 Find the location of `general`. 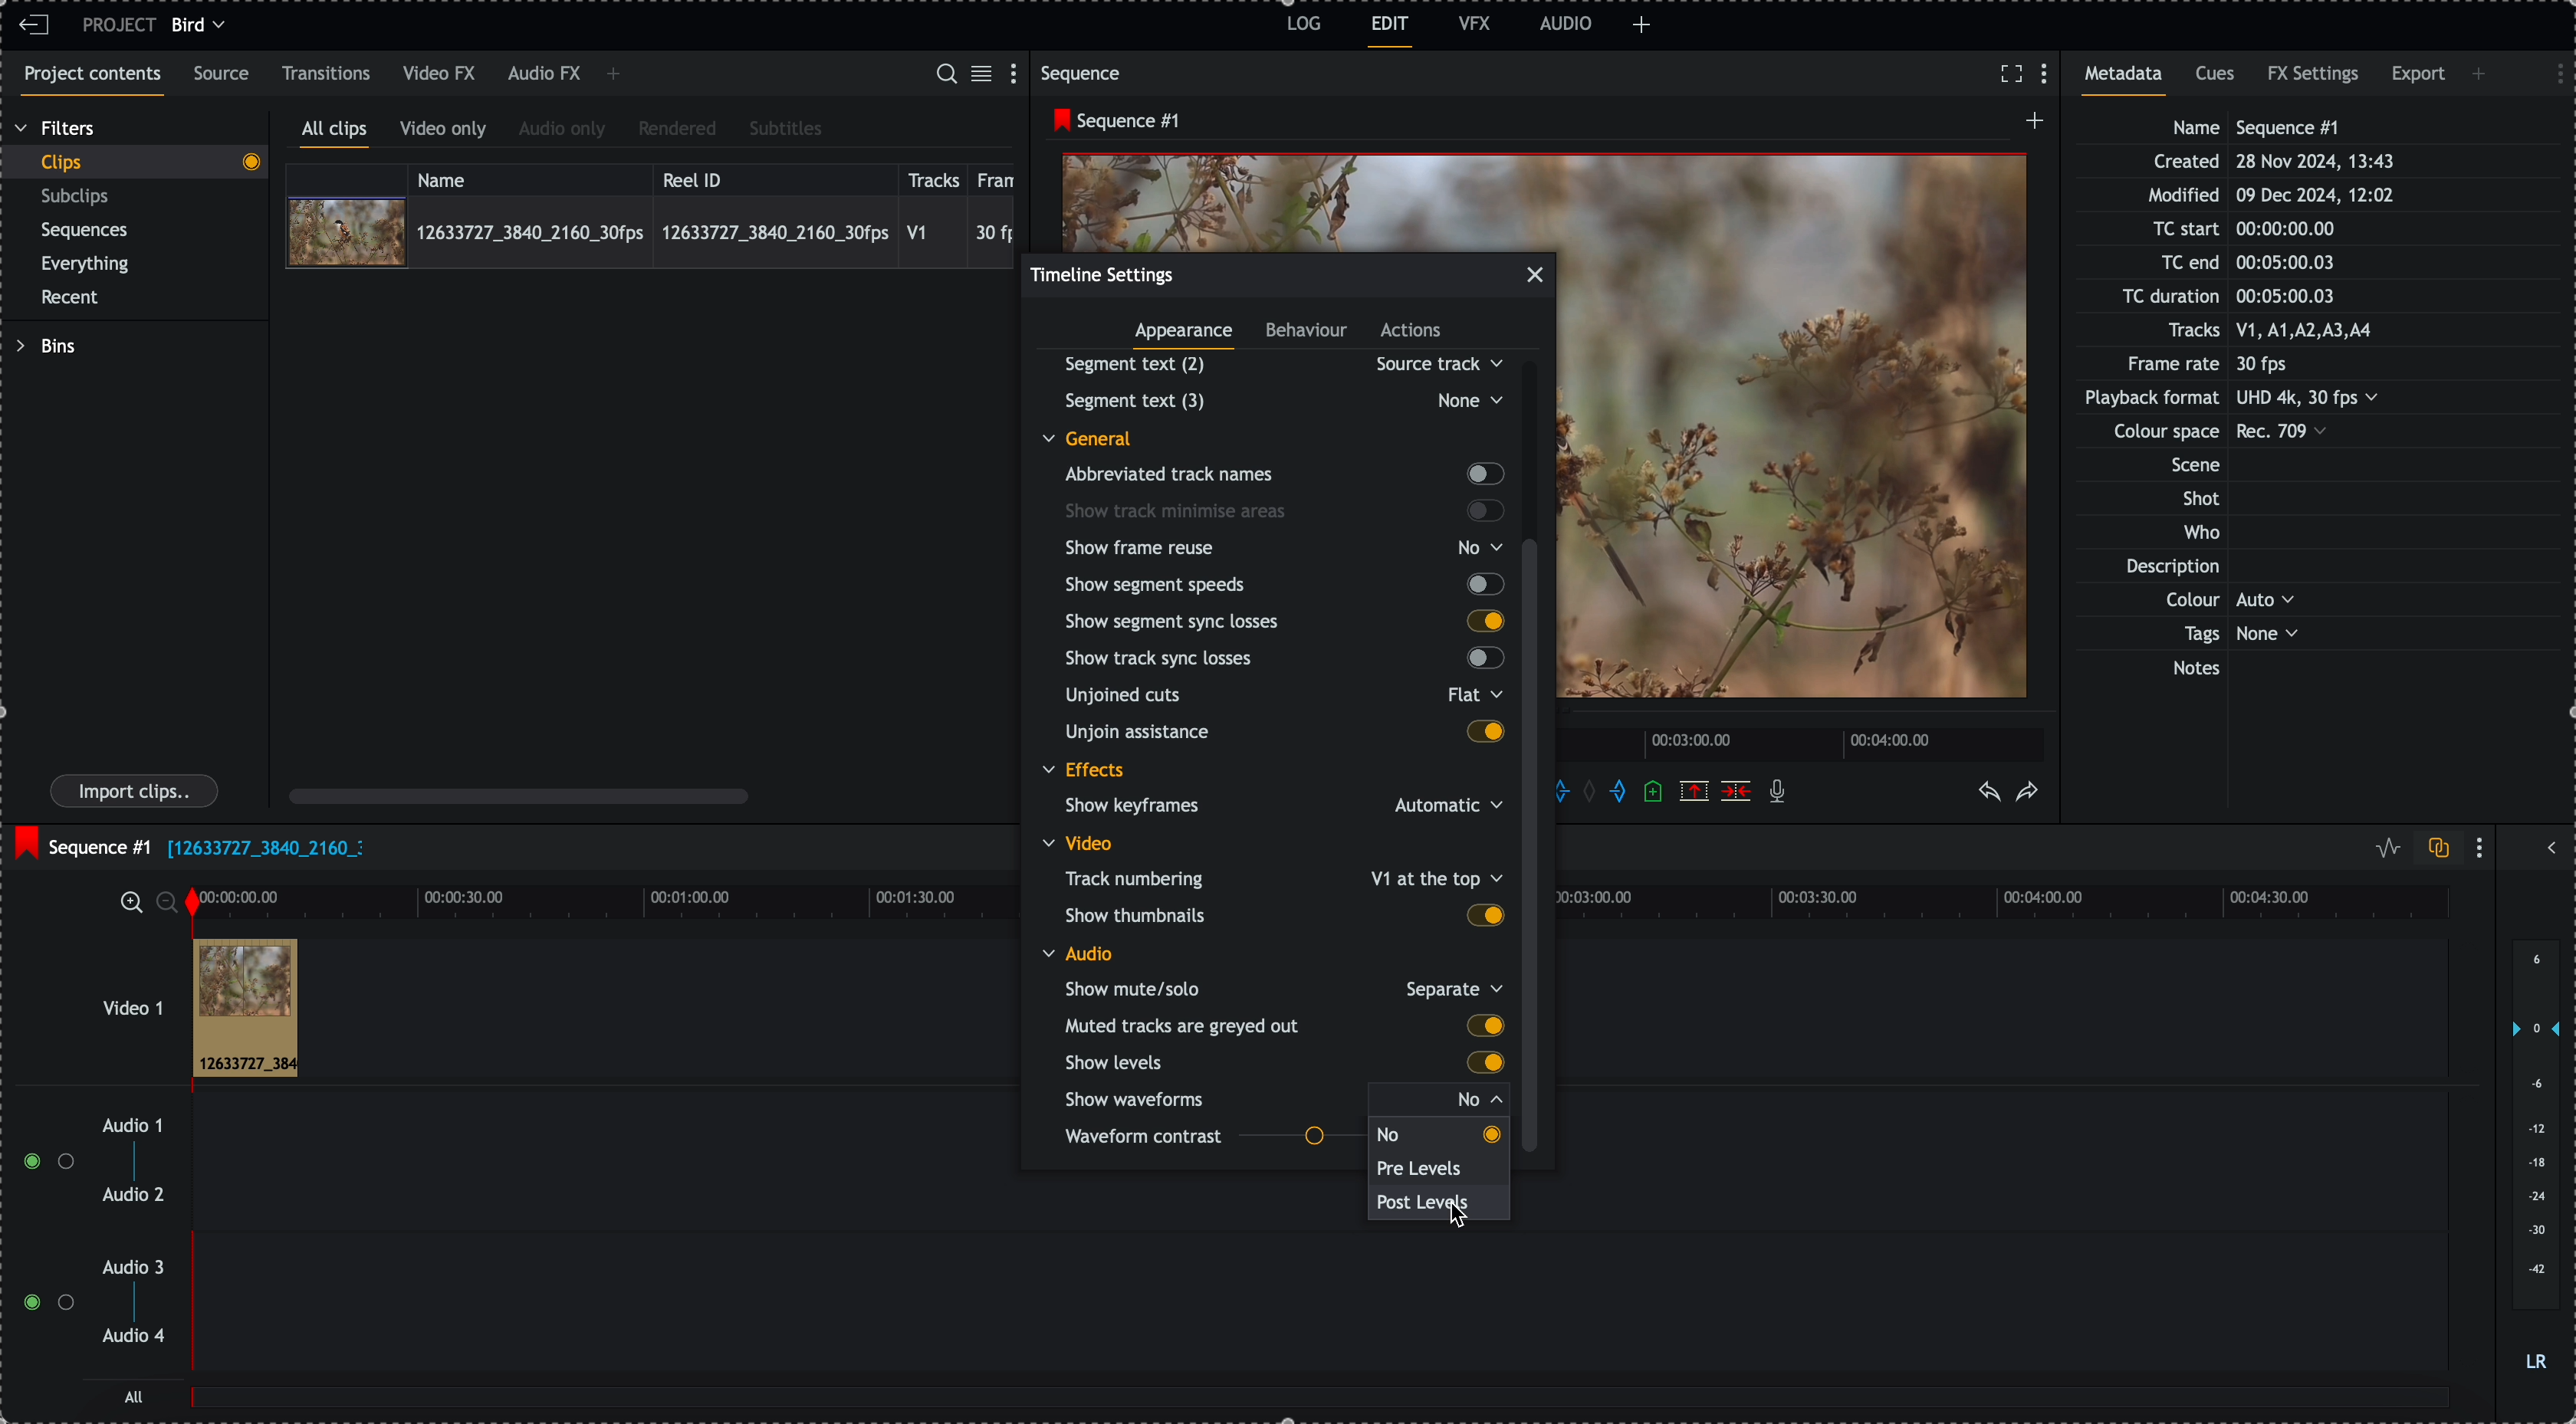

general is located at coordinates (1102, 437).